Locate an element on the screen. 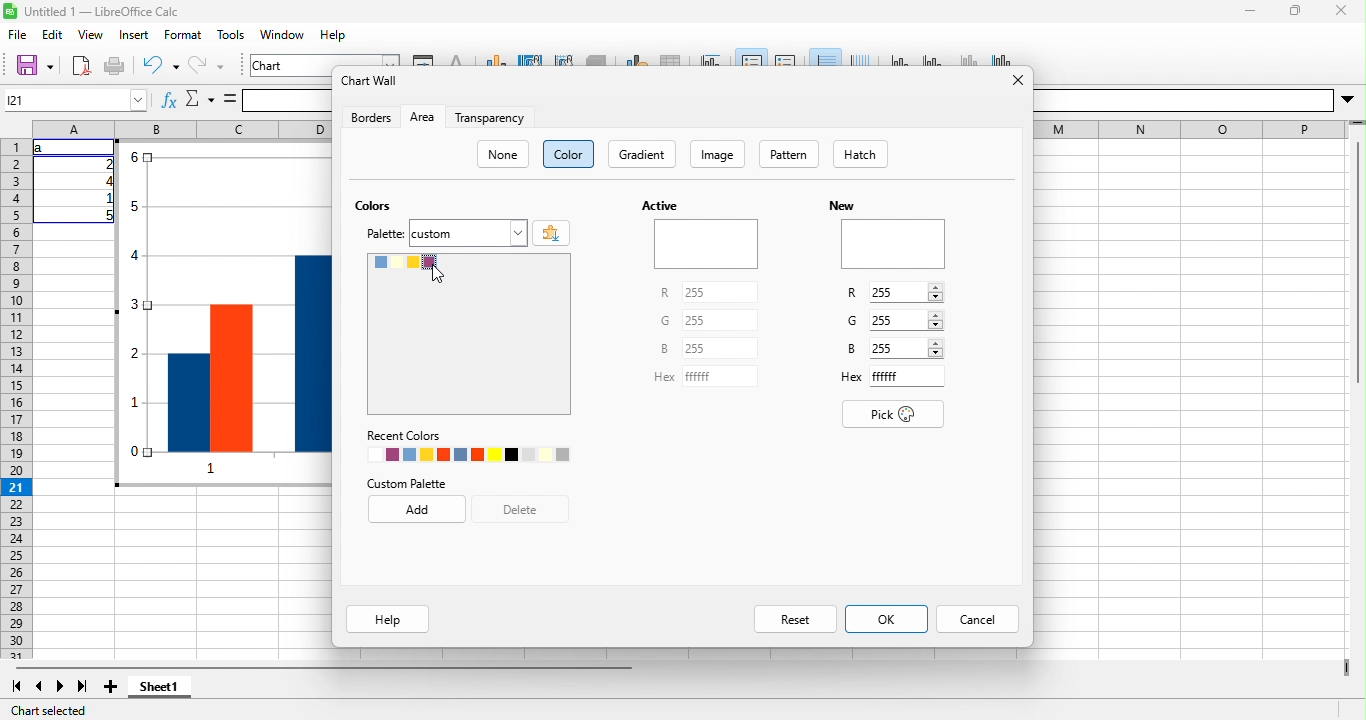 This screenshot has height=720, width=1366. ok is located at coordinates (887, 619).